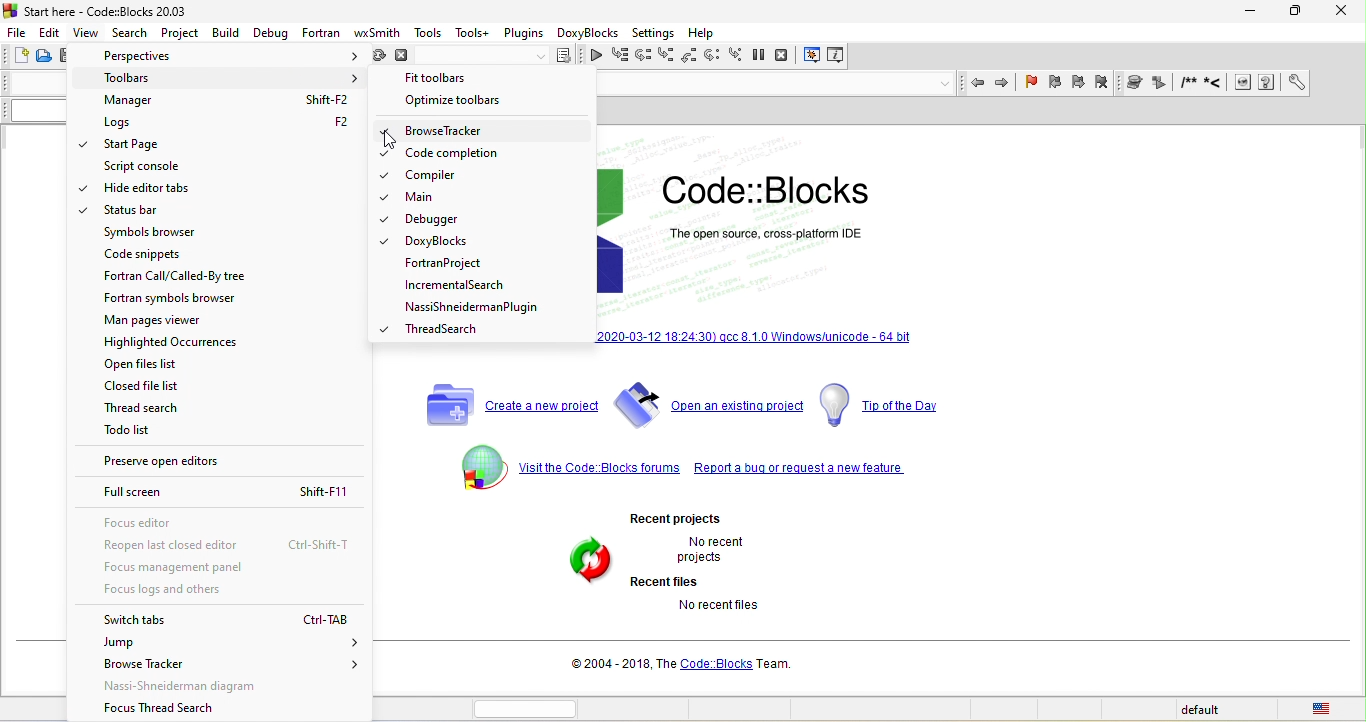  Describe the element at coordinates (669, 583) in the screenshot. I see `recent files` at that location.